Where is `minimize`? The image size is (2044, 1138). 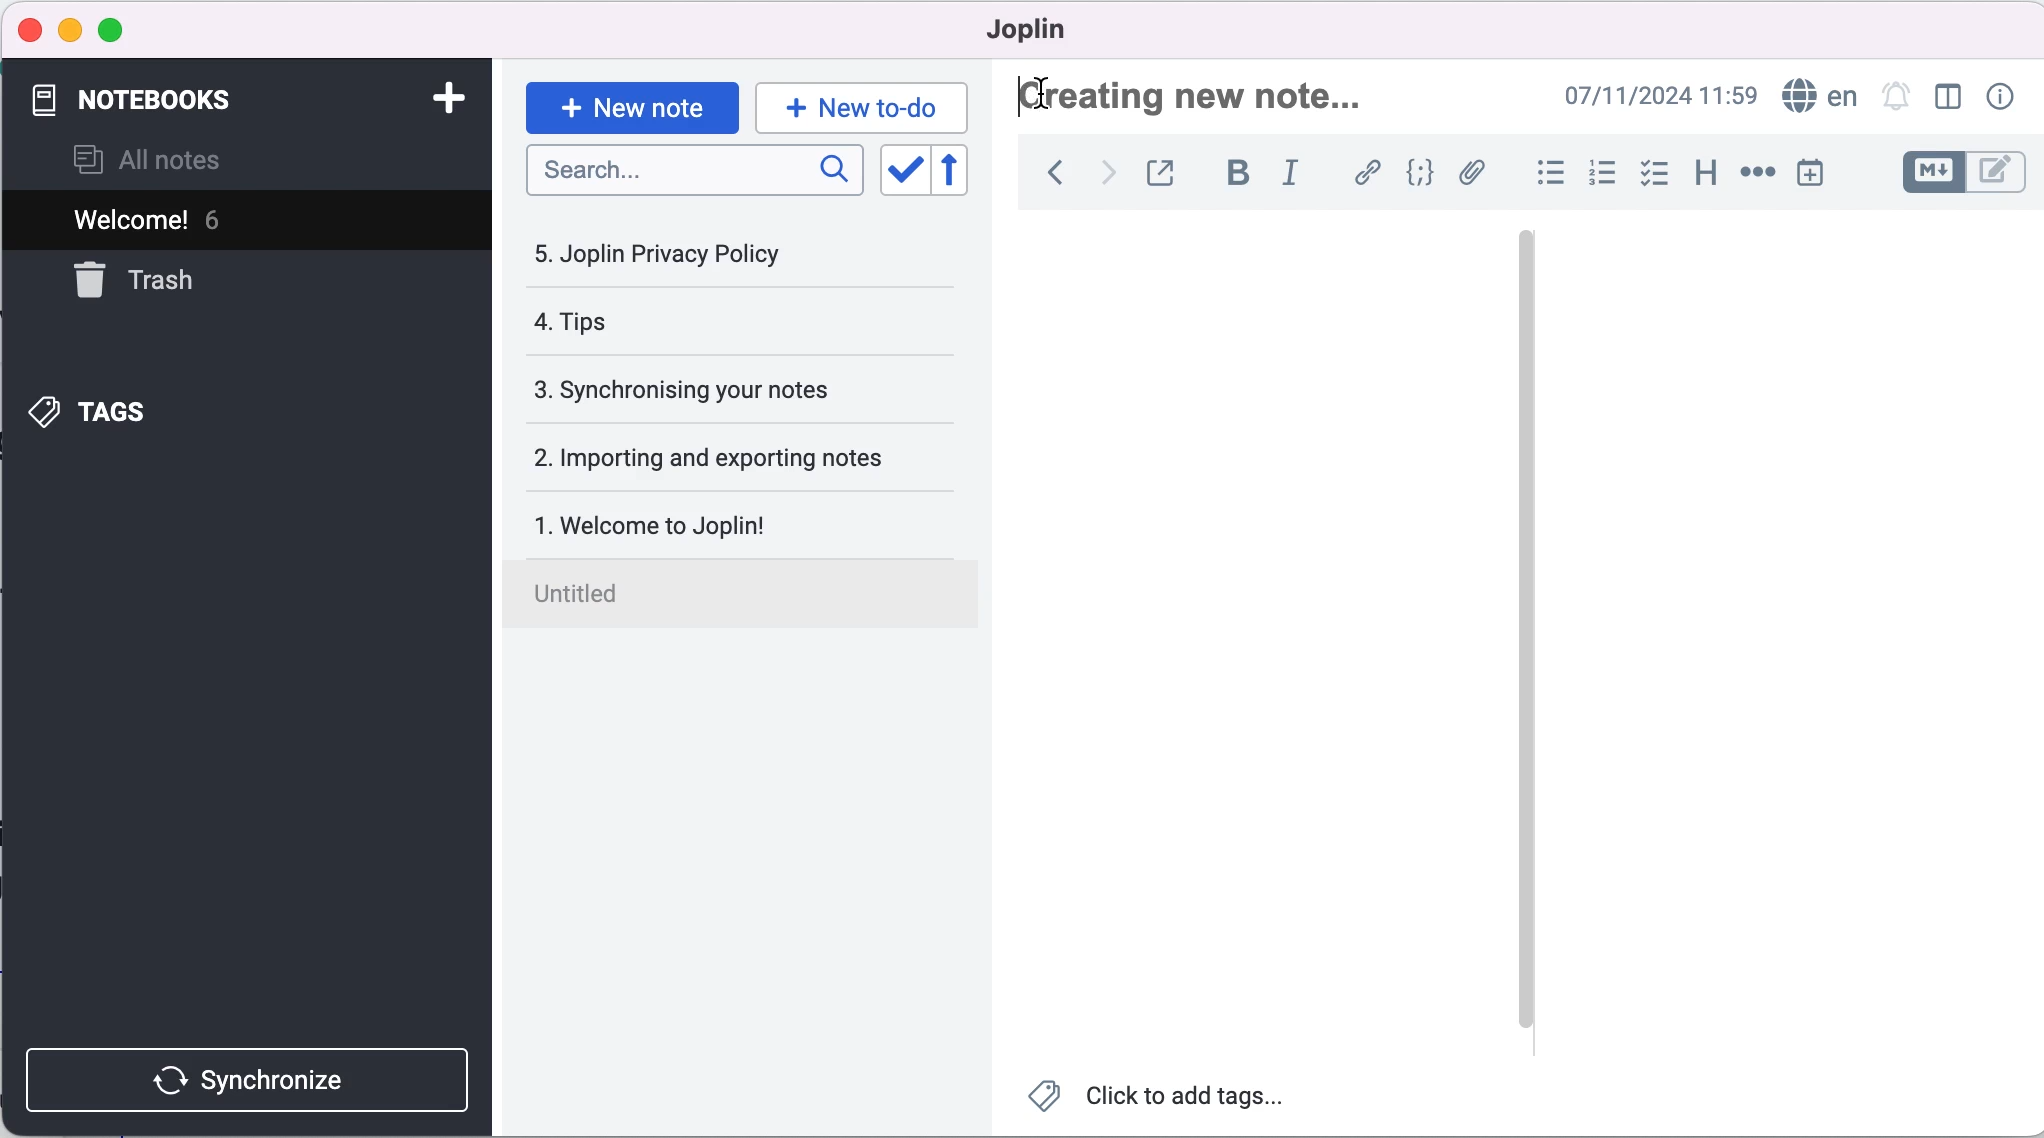
minimize is located at coordinates (70, 27).